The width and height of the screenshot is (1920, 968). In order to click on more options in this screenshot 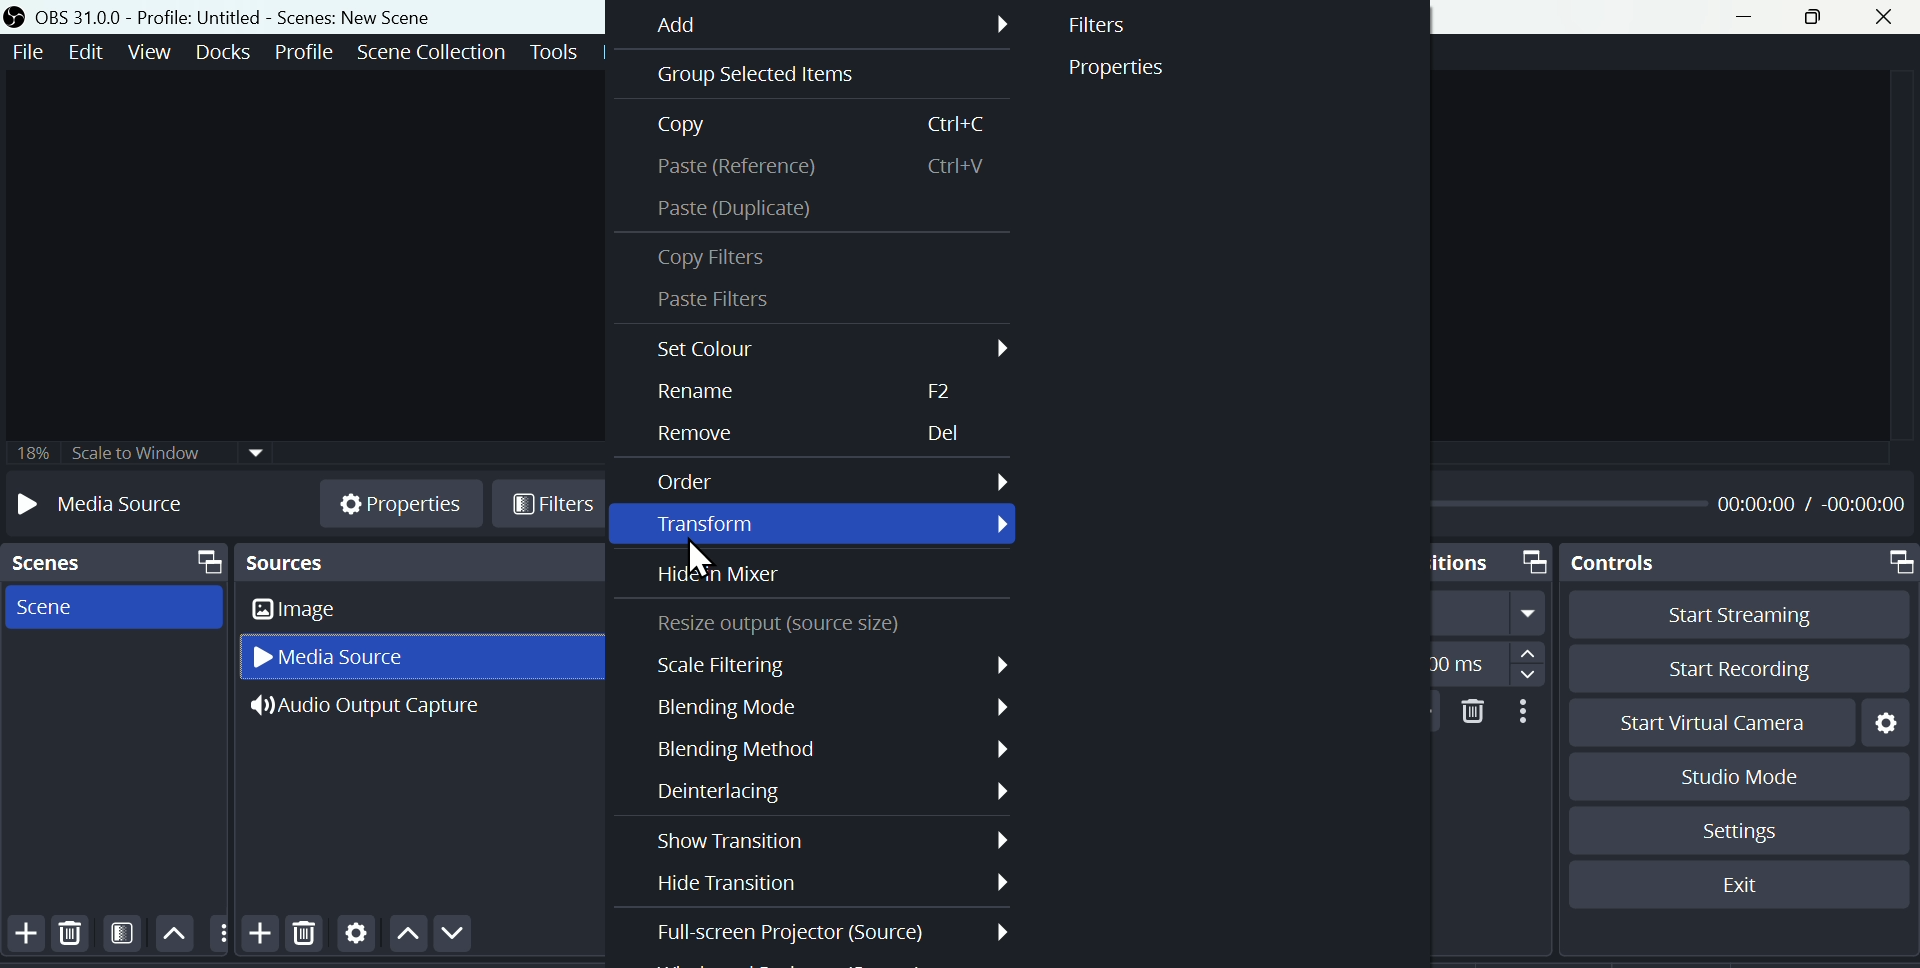, I will do `click(218, 932)`.